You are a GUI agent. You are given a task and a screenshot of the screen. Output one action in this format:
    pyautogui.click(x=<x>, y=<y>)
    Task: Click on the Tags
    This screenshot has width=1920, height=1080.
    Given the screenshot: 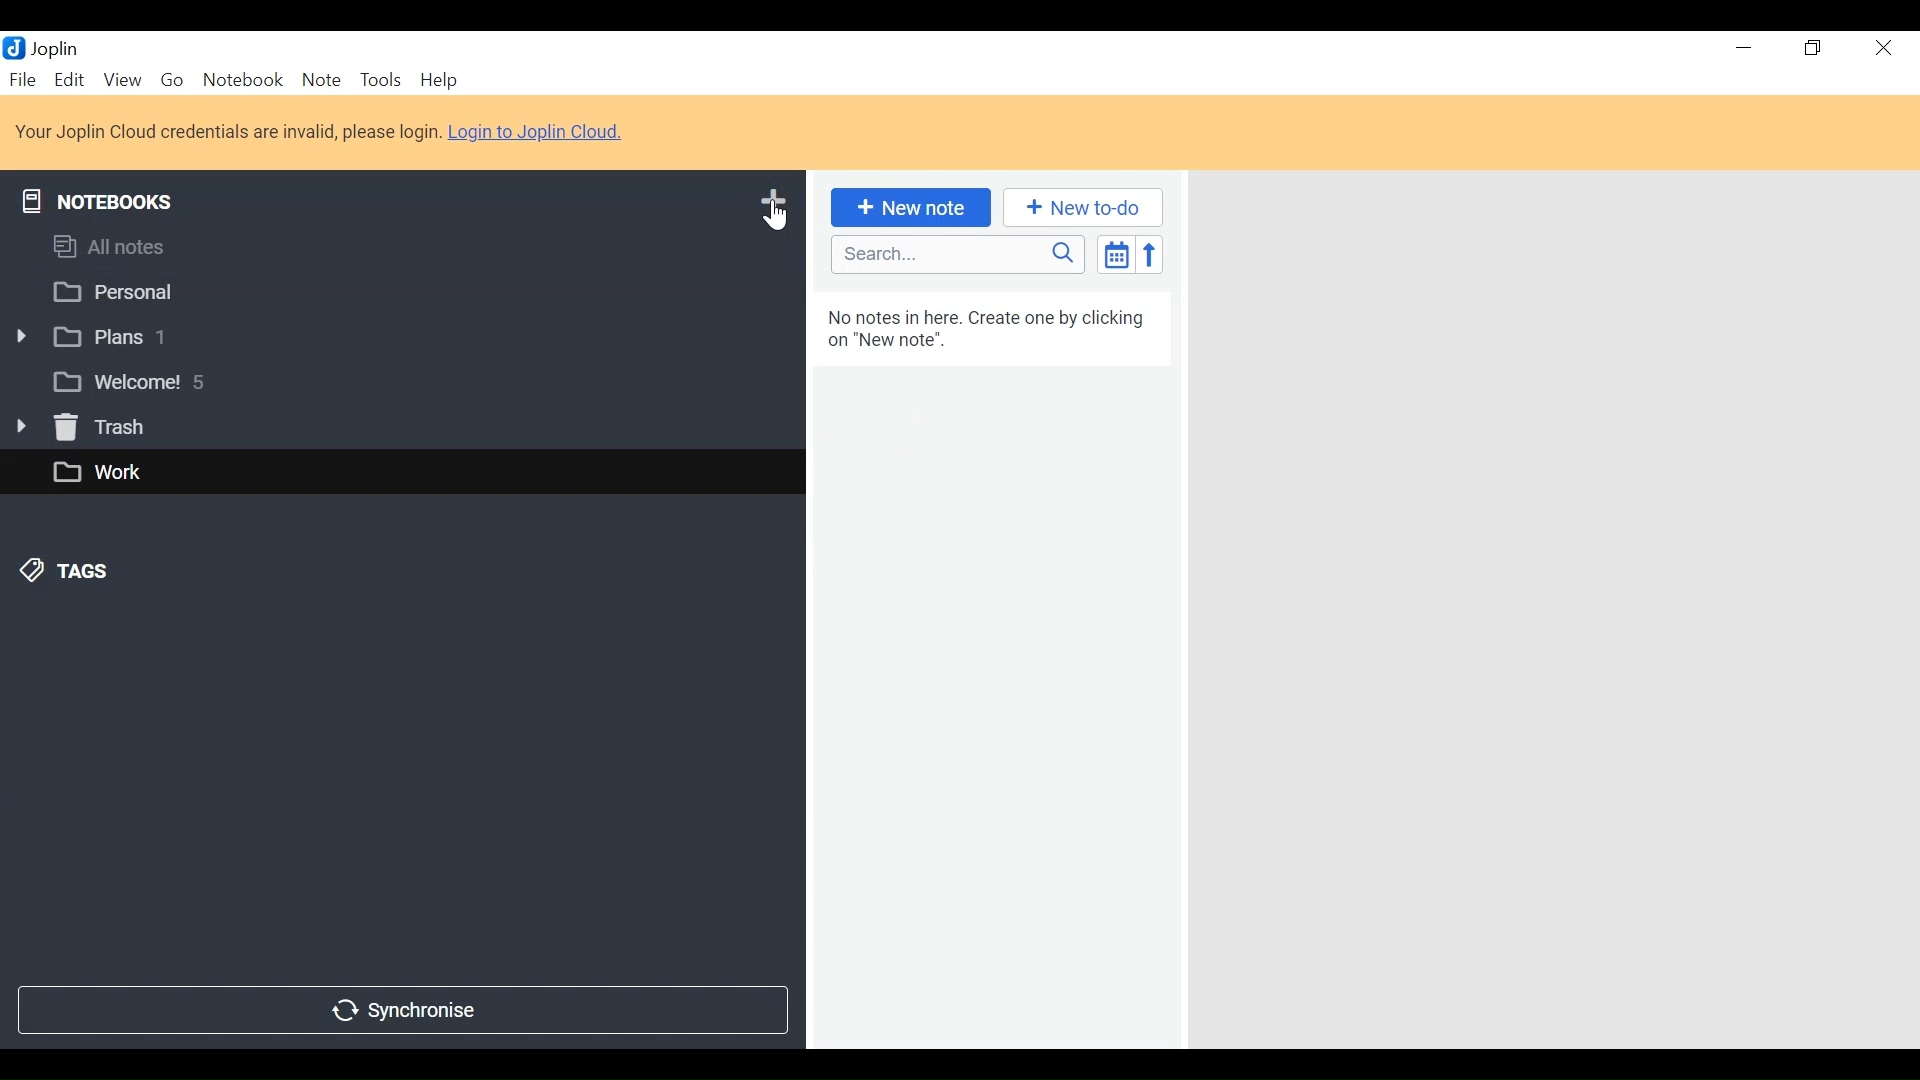 What is the action you would take?
    pyautogui.click(x=68, y=568)
    